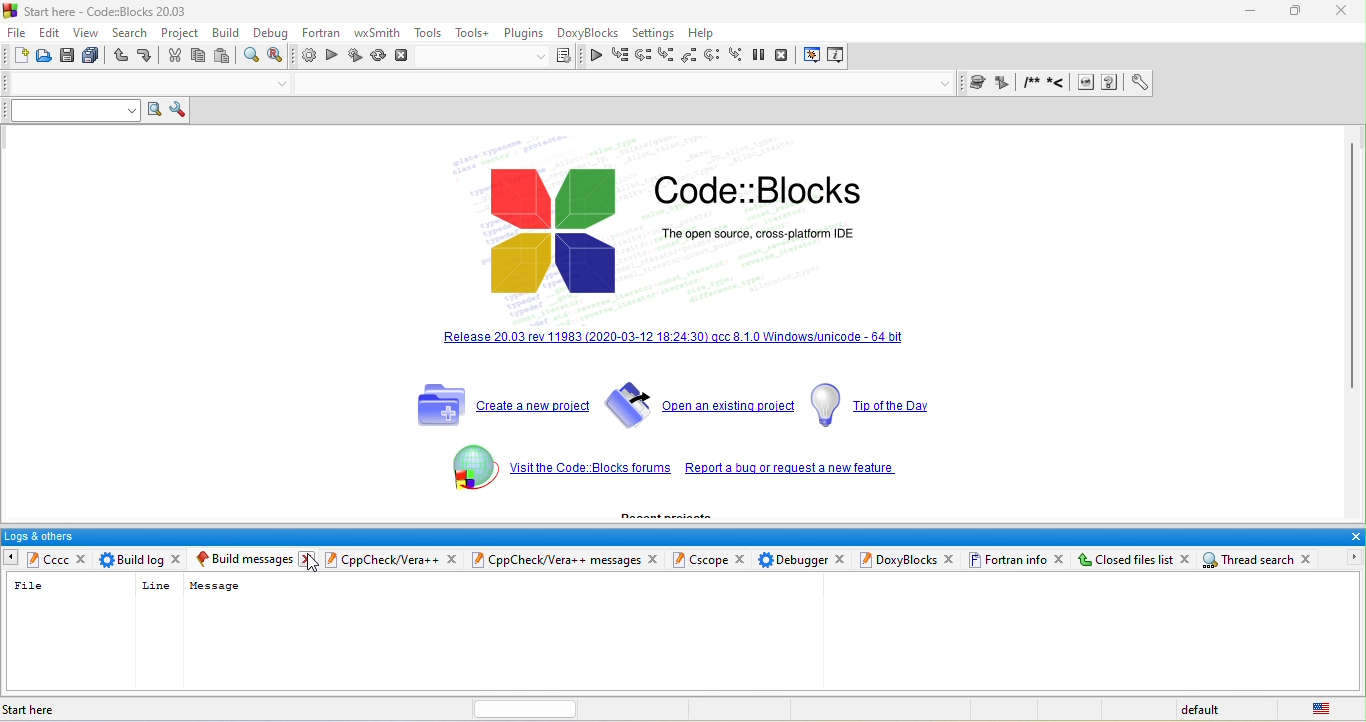 This screenshot has width=1366, height=722. Describe the element at coordinates (132, 559) in the screenshot. I see `build log` at that location.